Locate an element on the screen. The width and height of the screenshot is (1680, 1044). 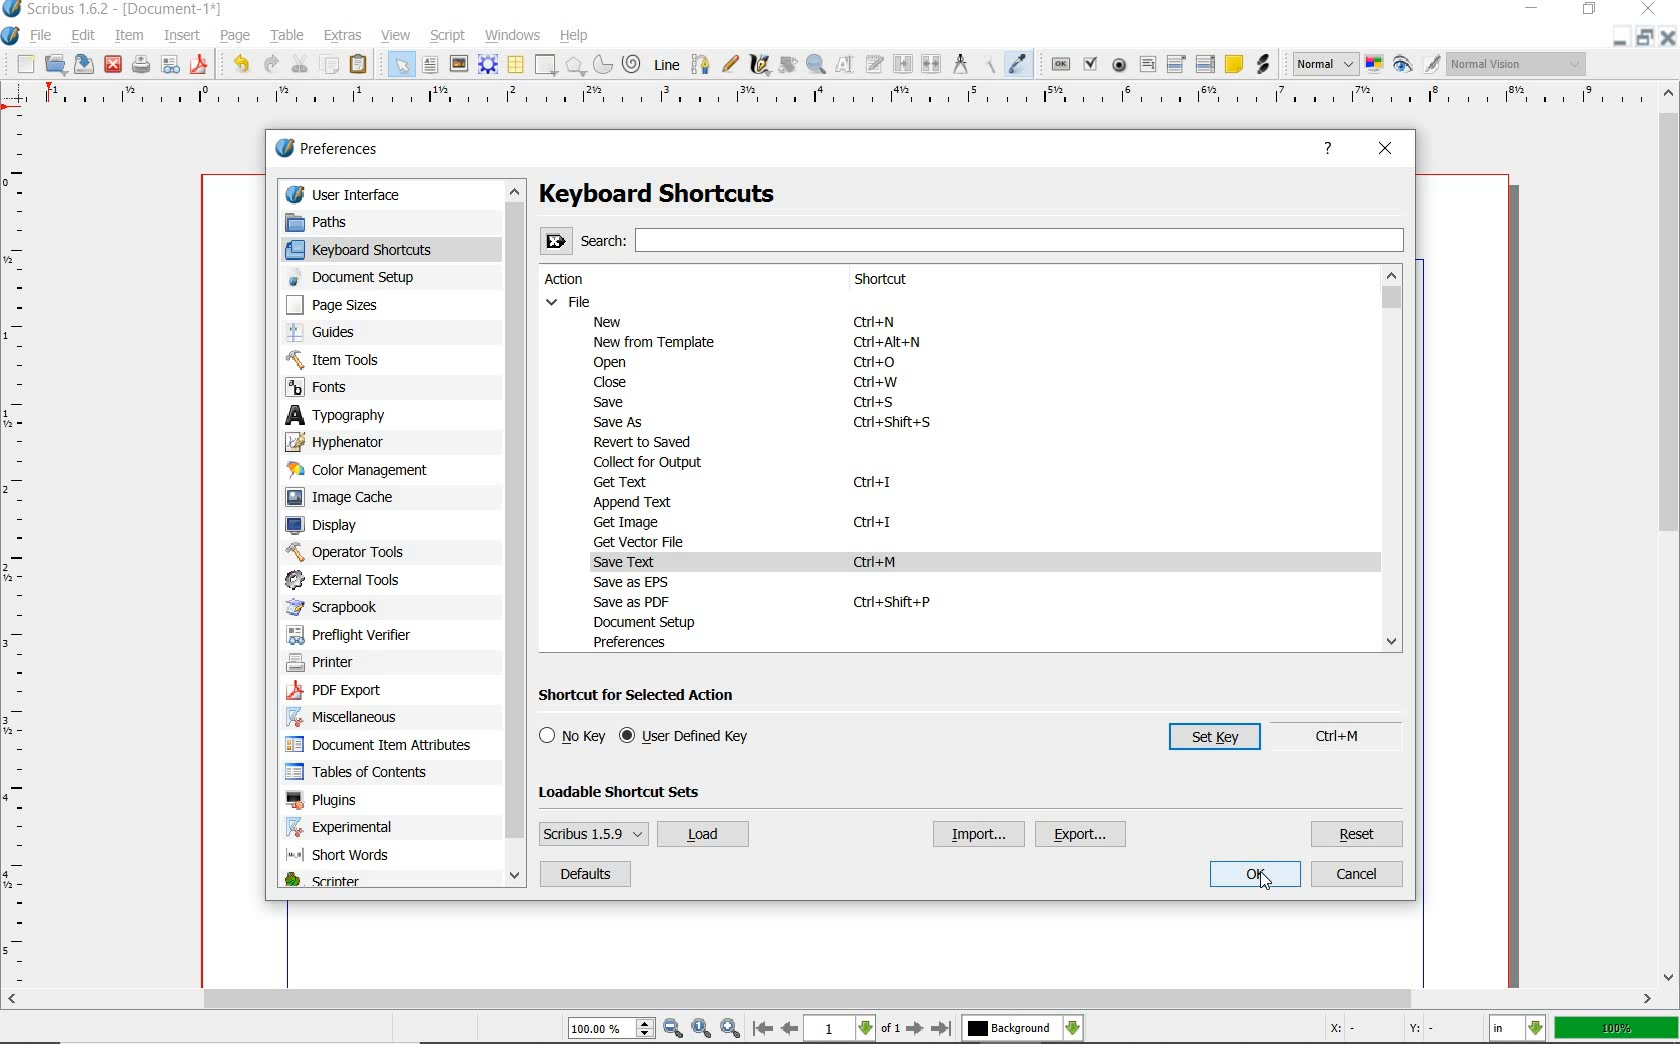
new is located at coordinates (614, 321).